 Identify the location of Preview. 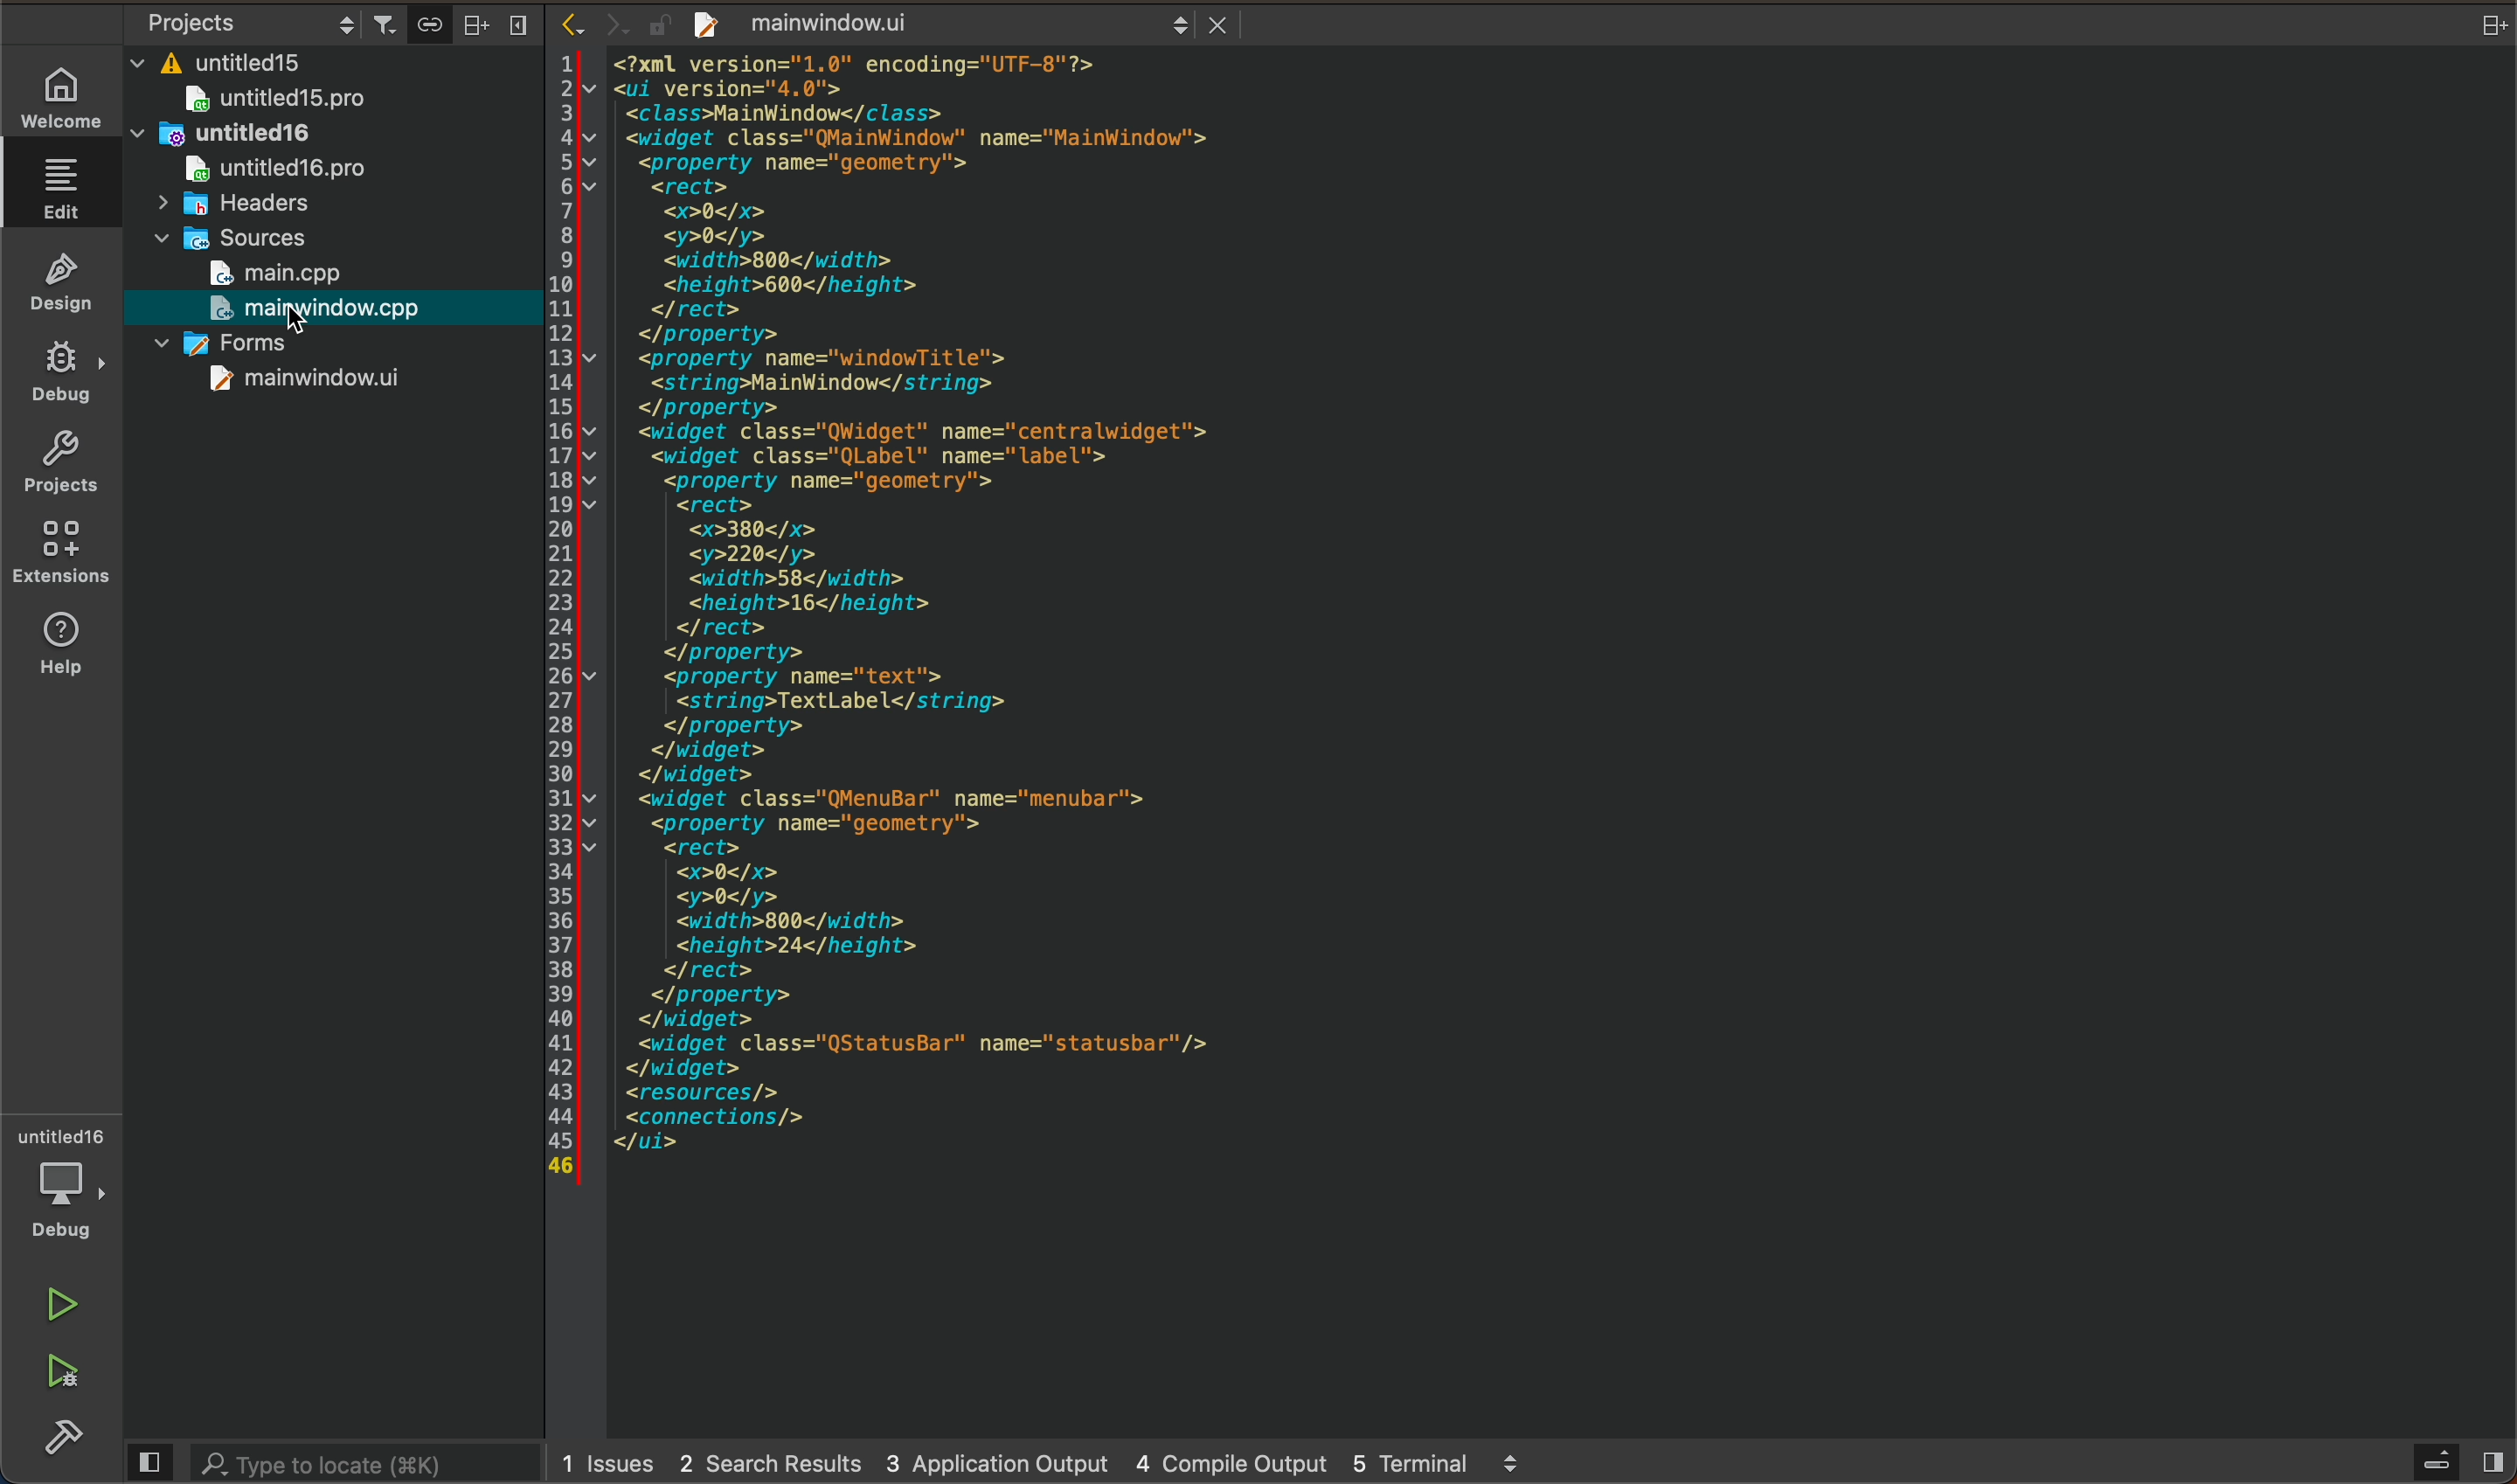
(146, 1461).